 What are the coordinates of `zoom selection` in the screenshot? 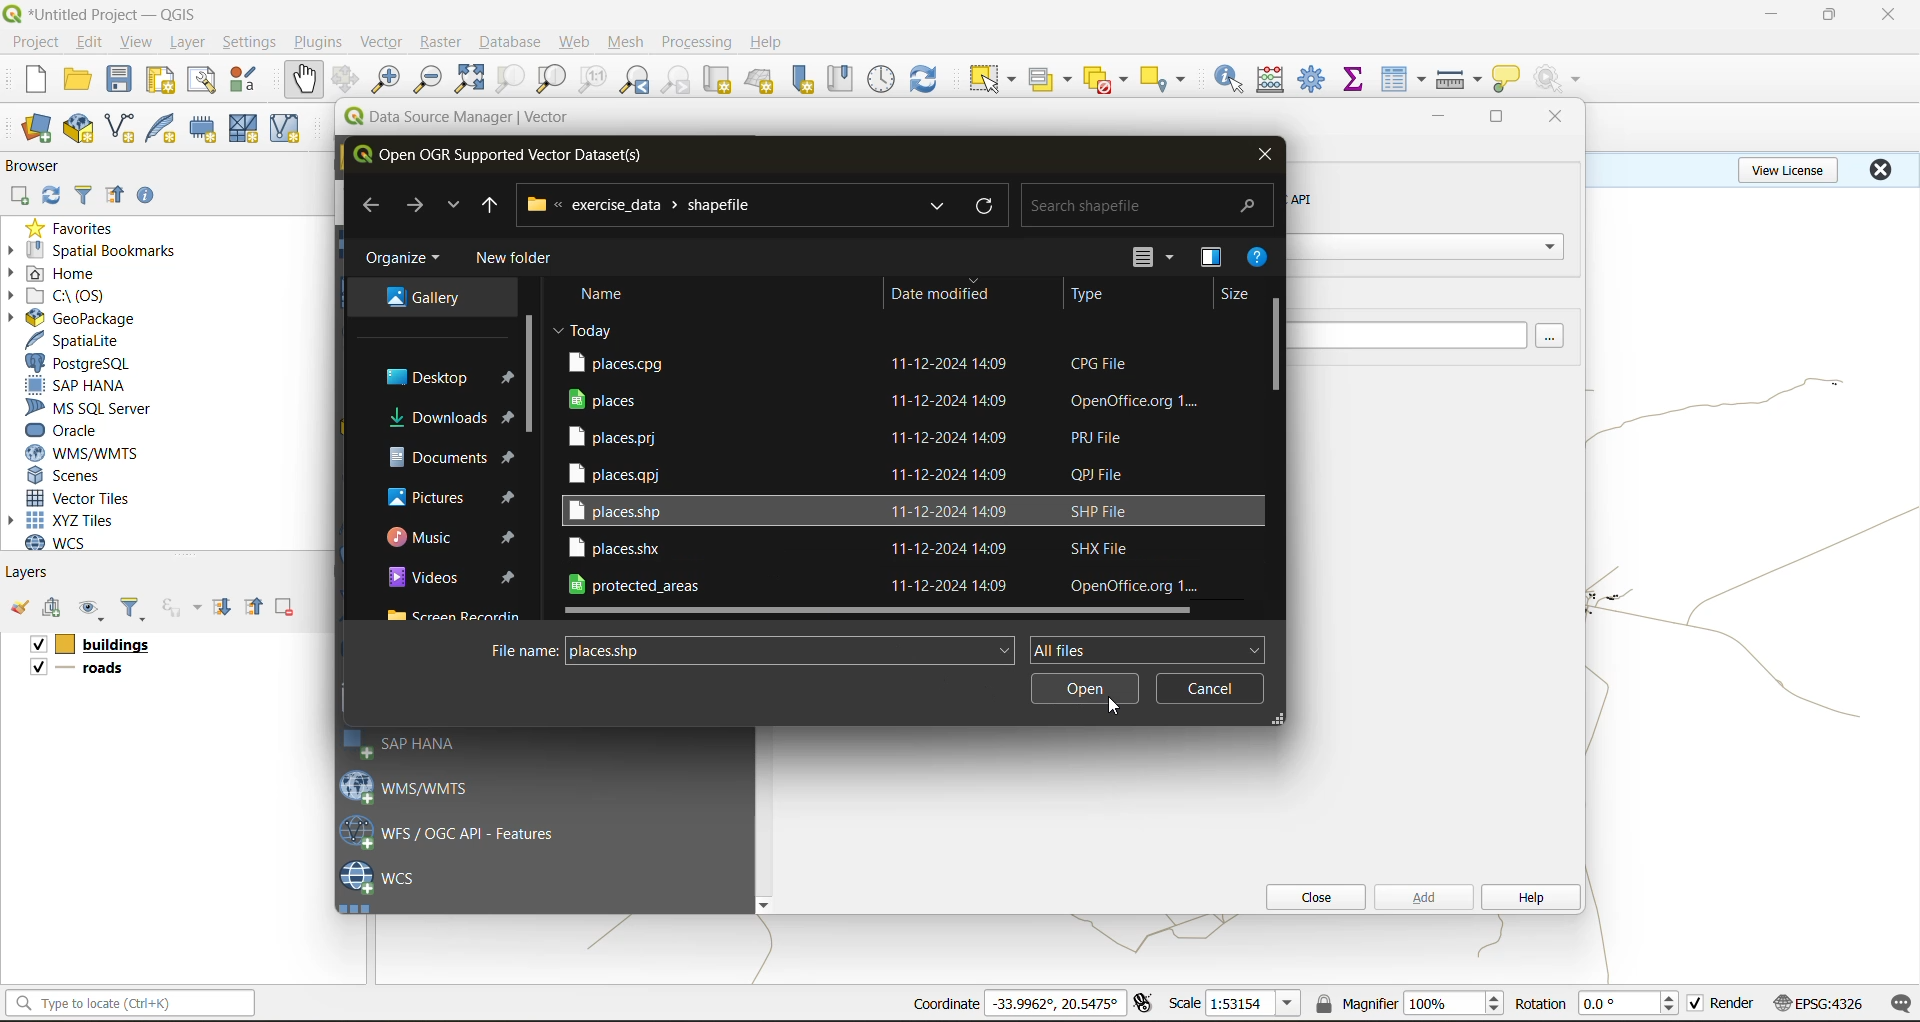 It's located at (508, 81).